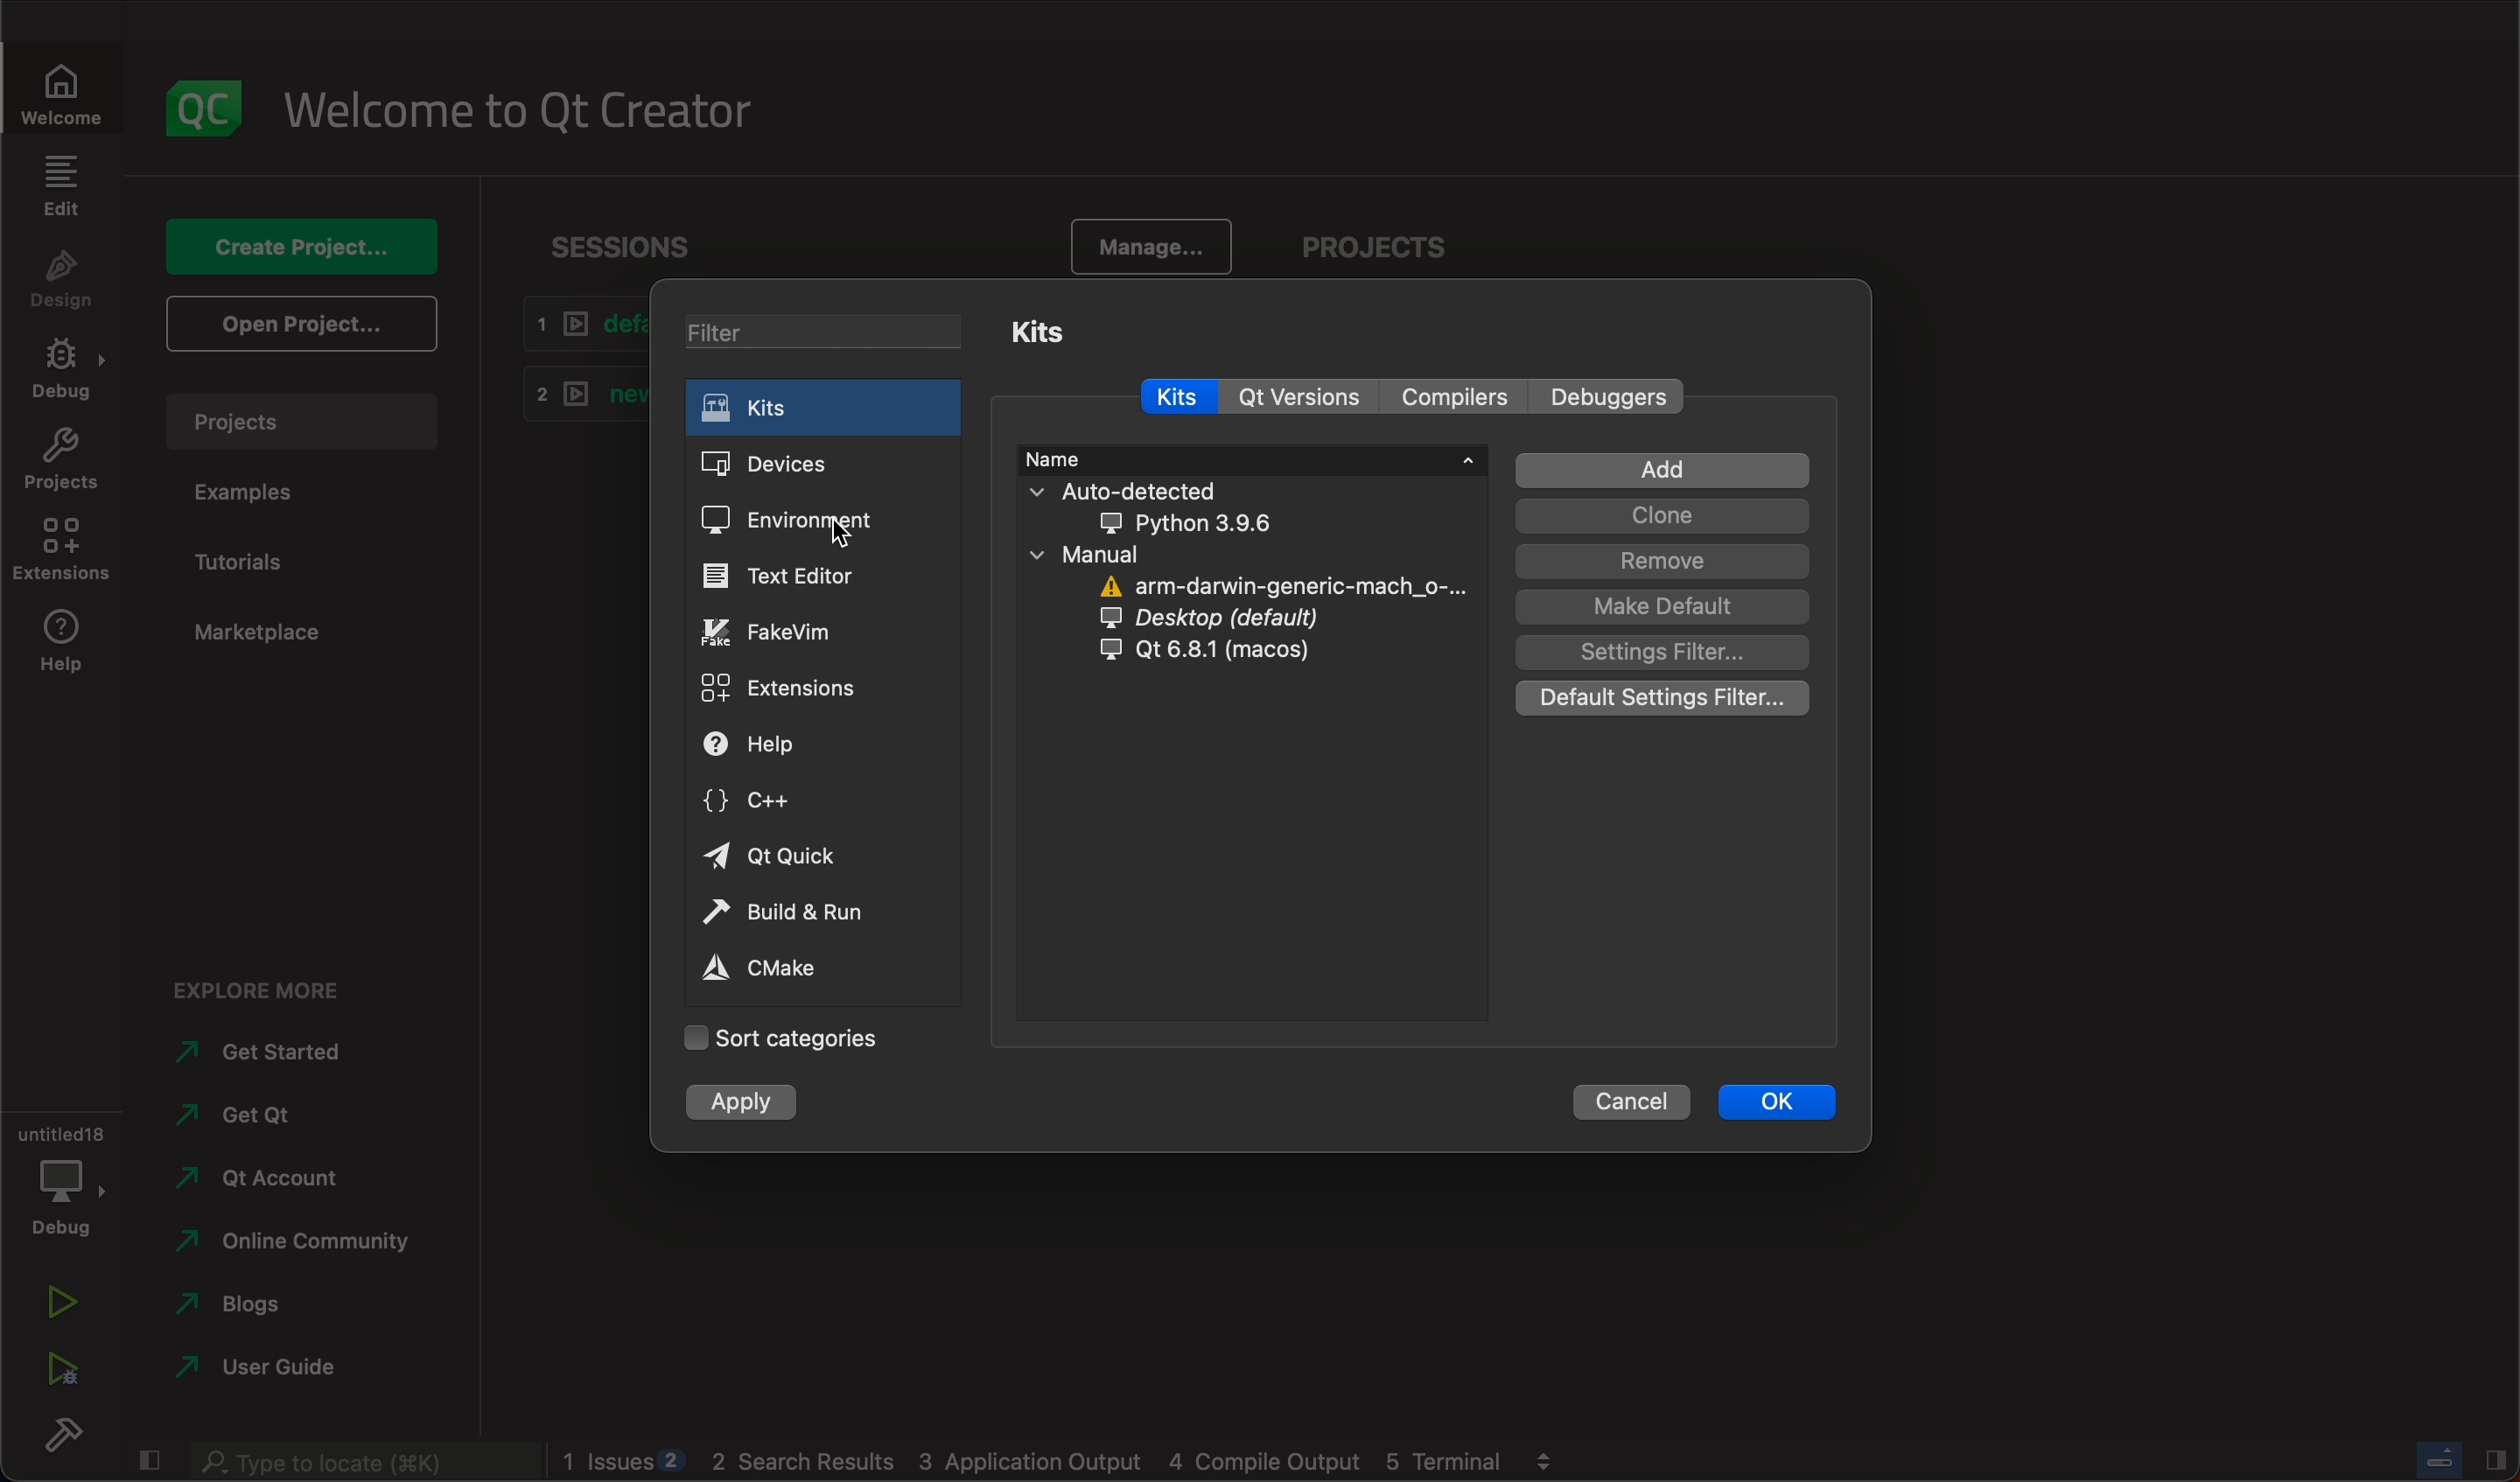 This screenshot has width=2520, height=1482. Describe the element at coordinates (786, 802) in the screenshot. I see `c++` at that location.